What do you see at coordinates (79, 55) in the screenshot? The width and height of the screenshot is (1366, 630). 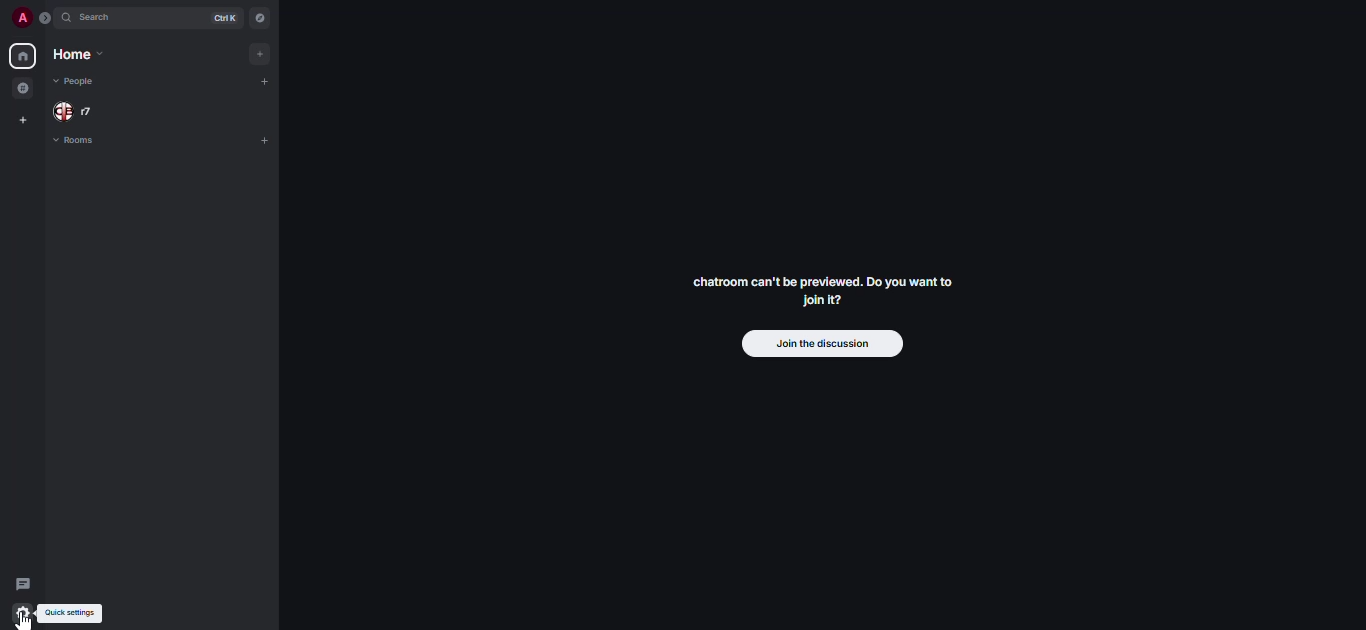 I see `home` at bounding box center [79, 55].